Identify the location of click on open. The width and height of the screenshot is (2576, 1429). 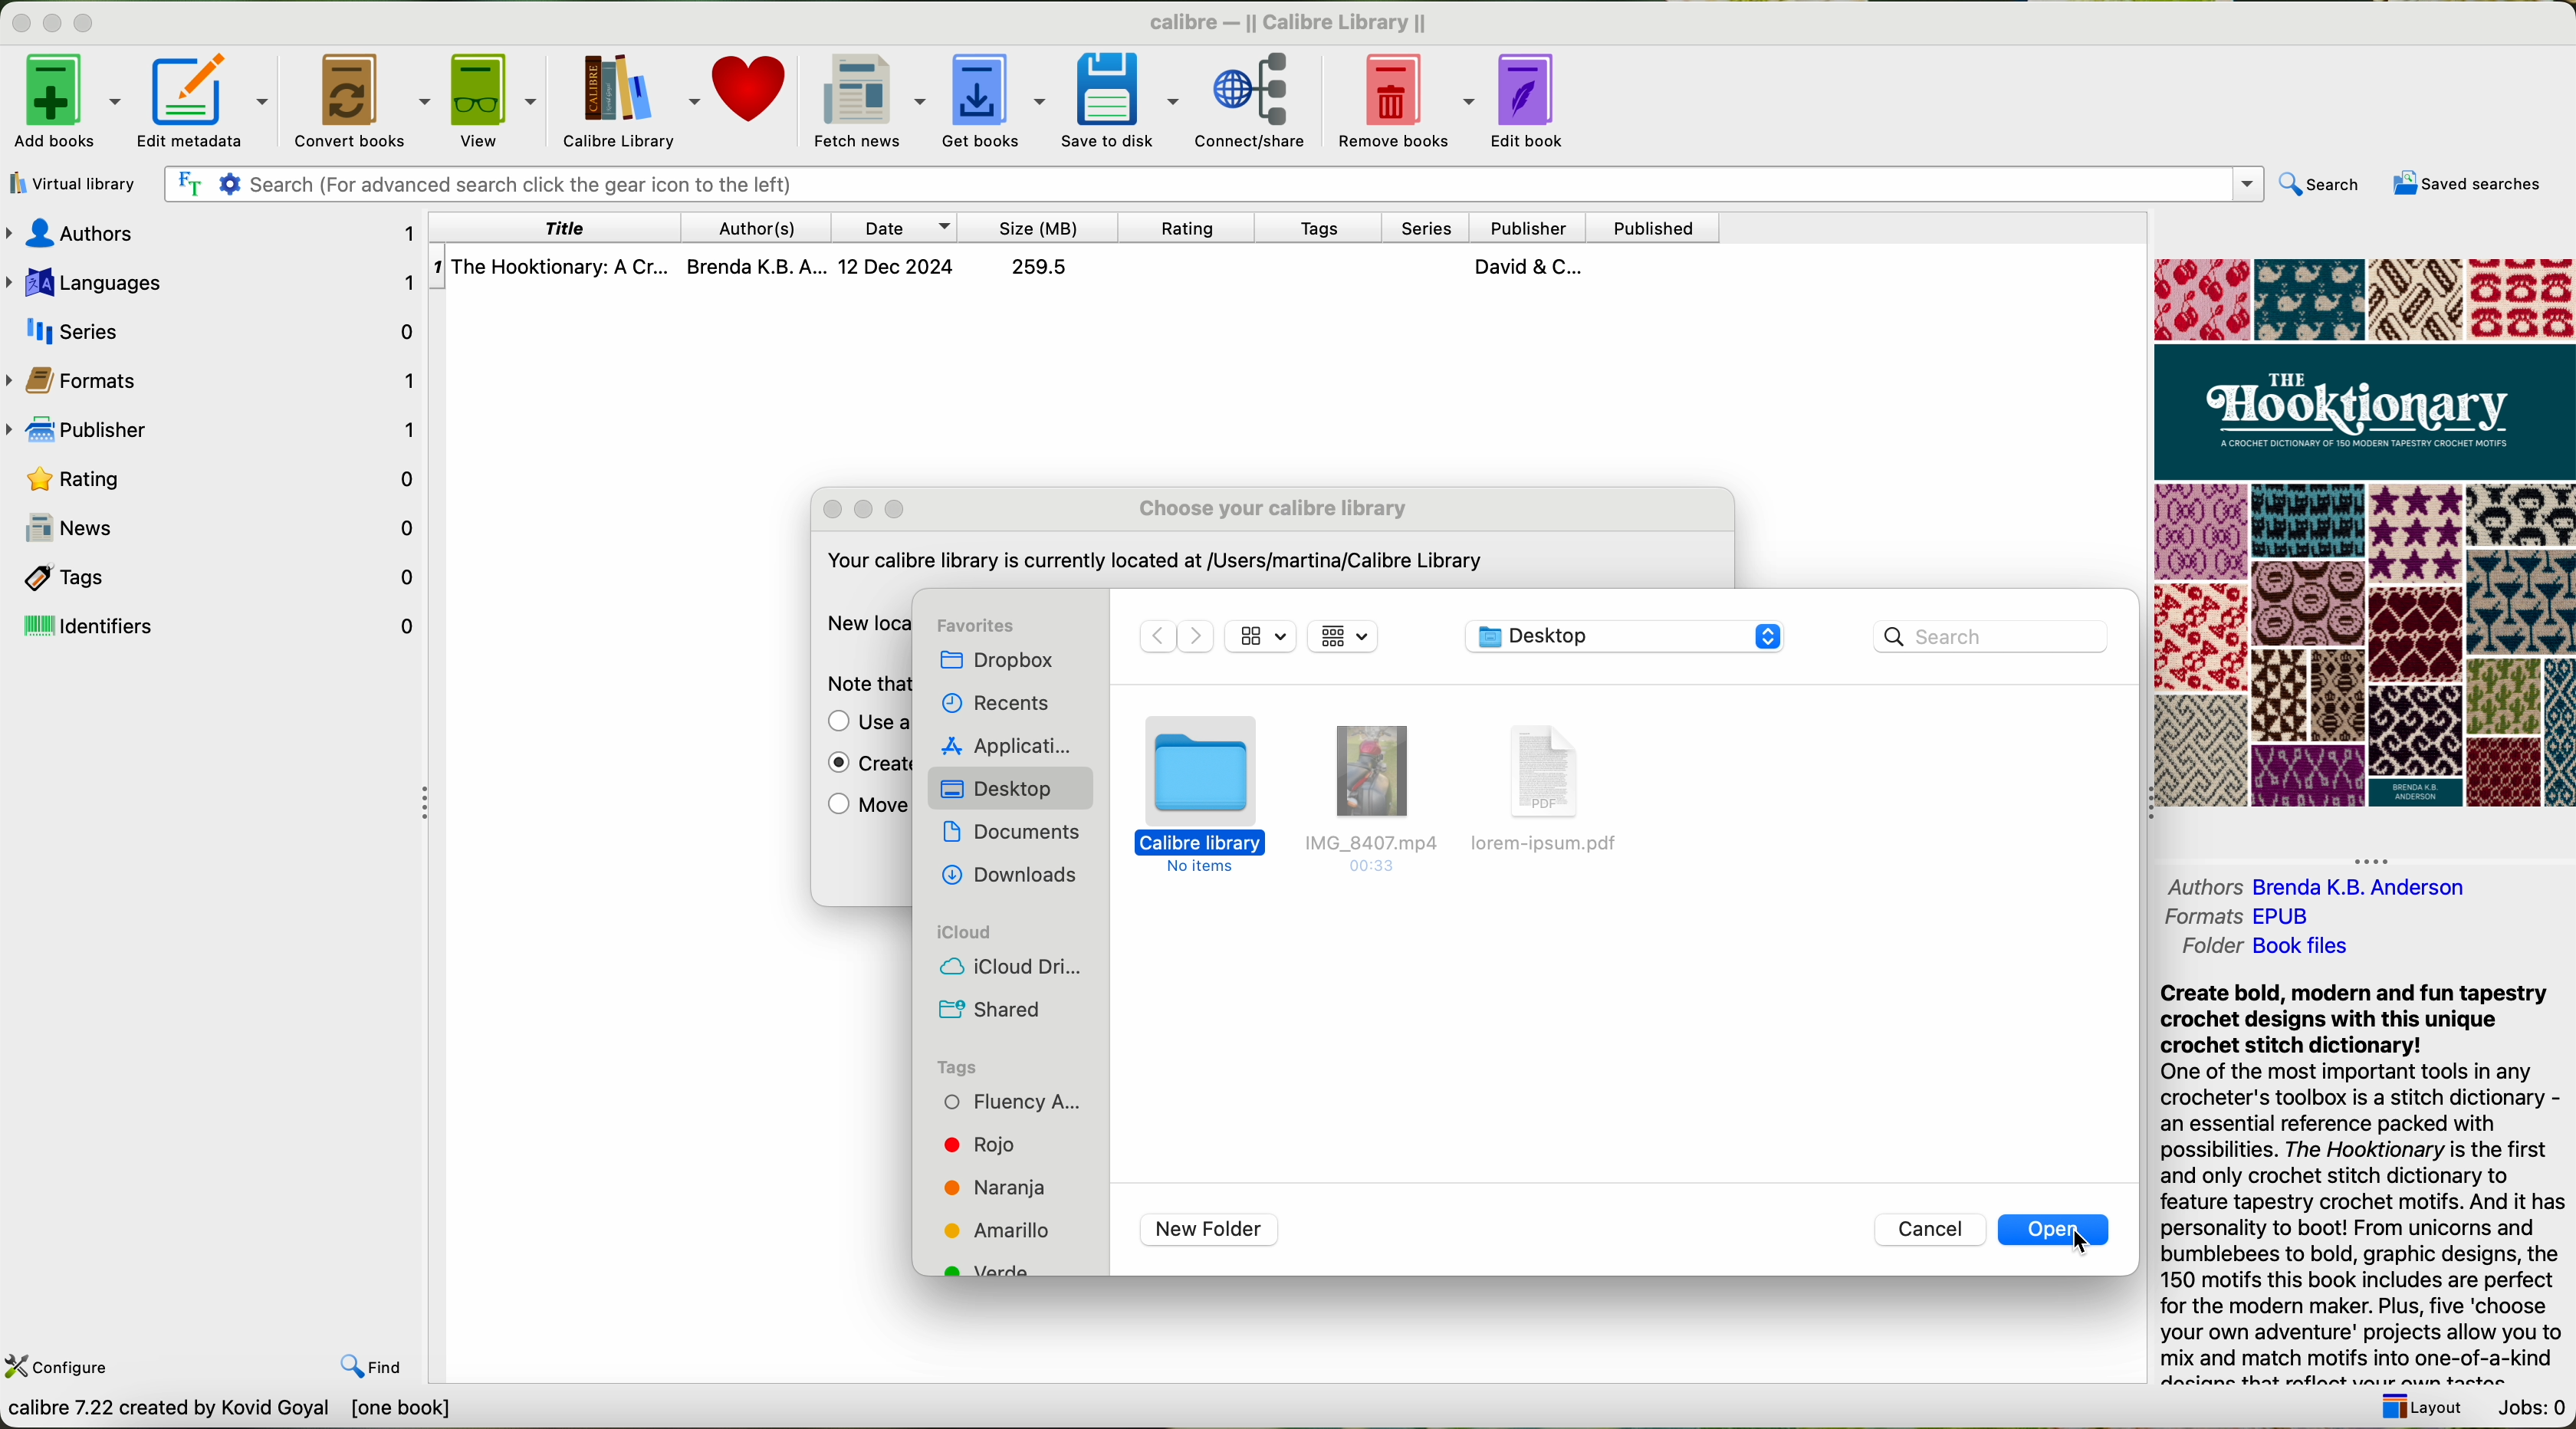
(2056, 1233).